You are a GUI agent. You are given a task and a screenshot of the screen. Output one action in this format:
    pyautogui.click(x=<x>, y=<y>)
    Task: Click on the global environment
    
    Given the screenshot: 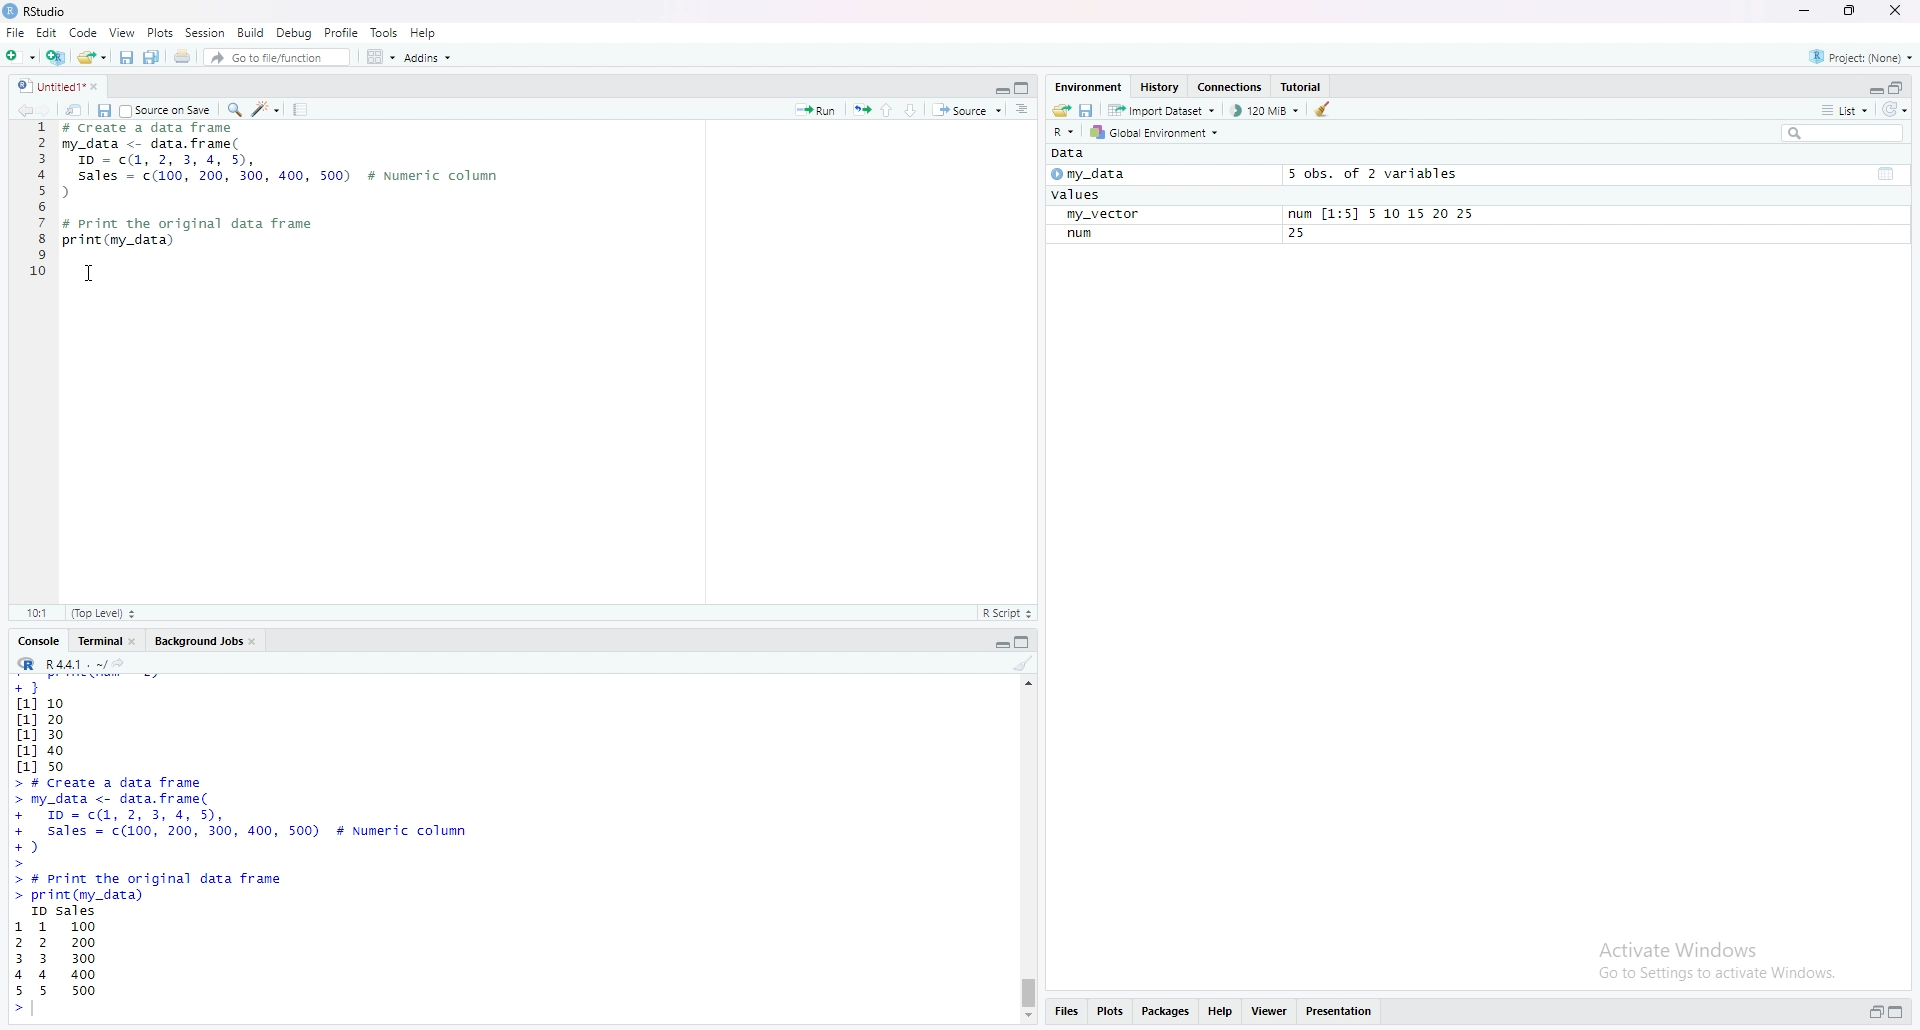 What is the action you would take?
    pyautogui.click(x=1162, y=135)
    